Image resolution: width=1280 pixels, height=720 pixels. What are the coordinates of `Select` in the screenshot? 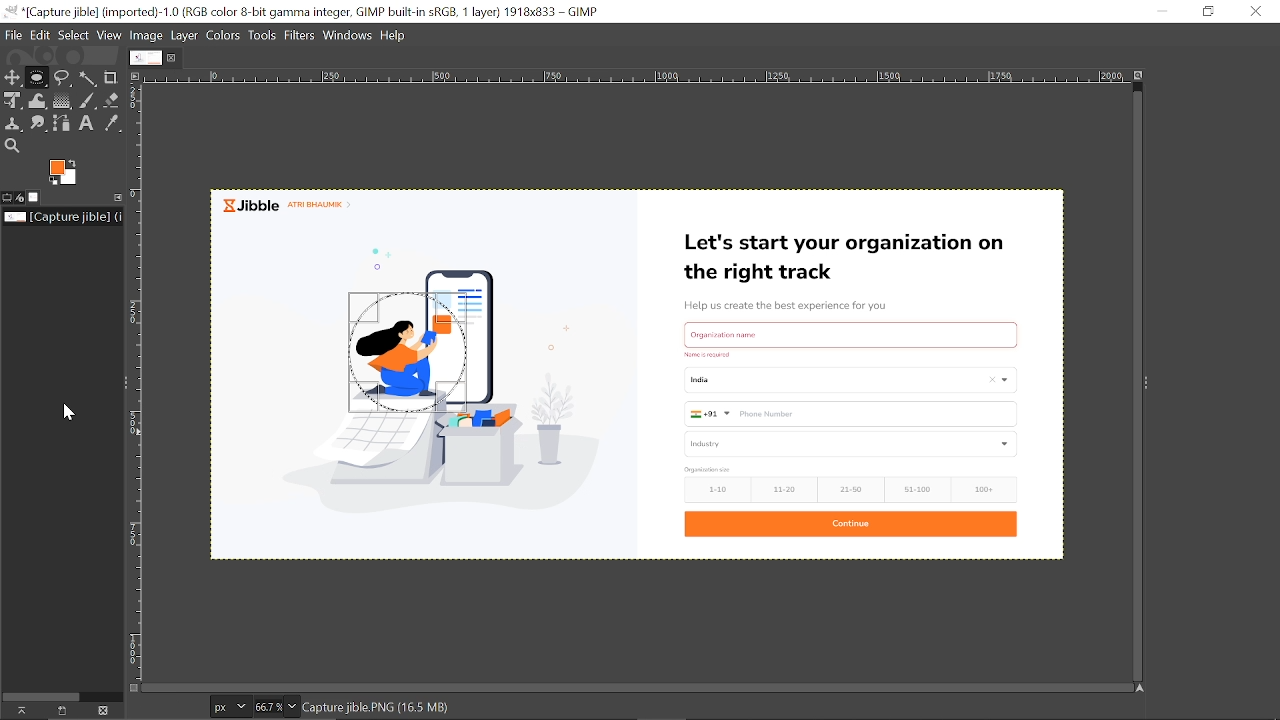 It's located at (74, 34).